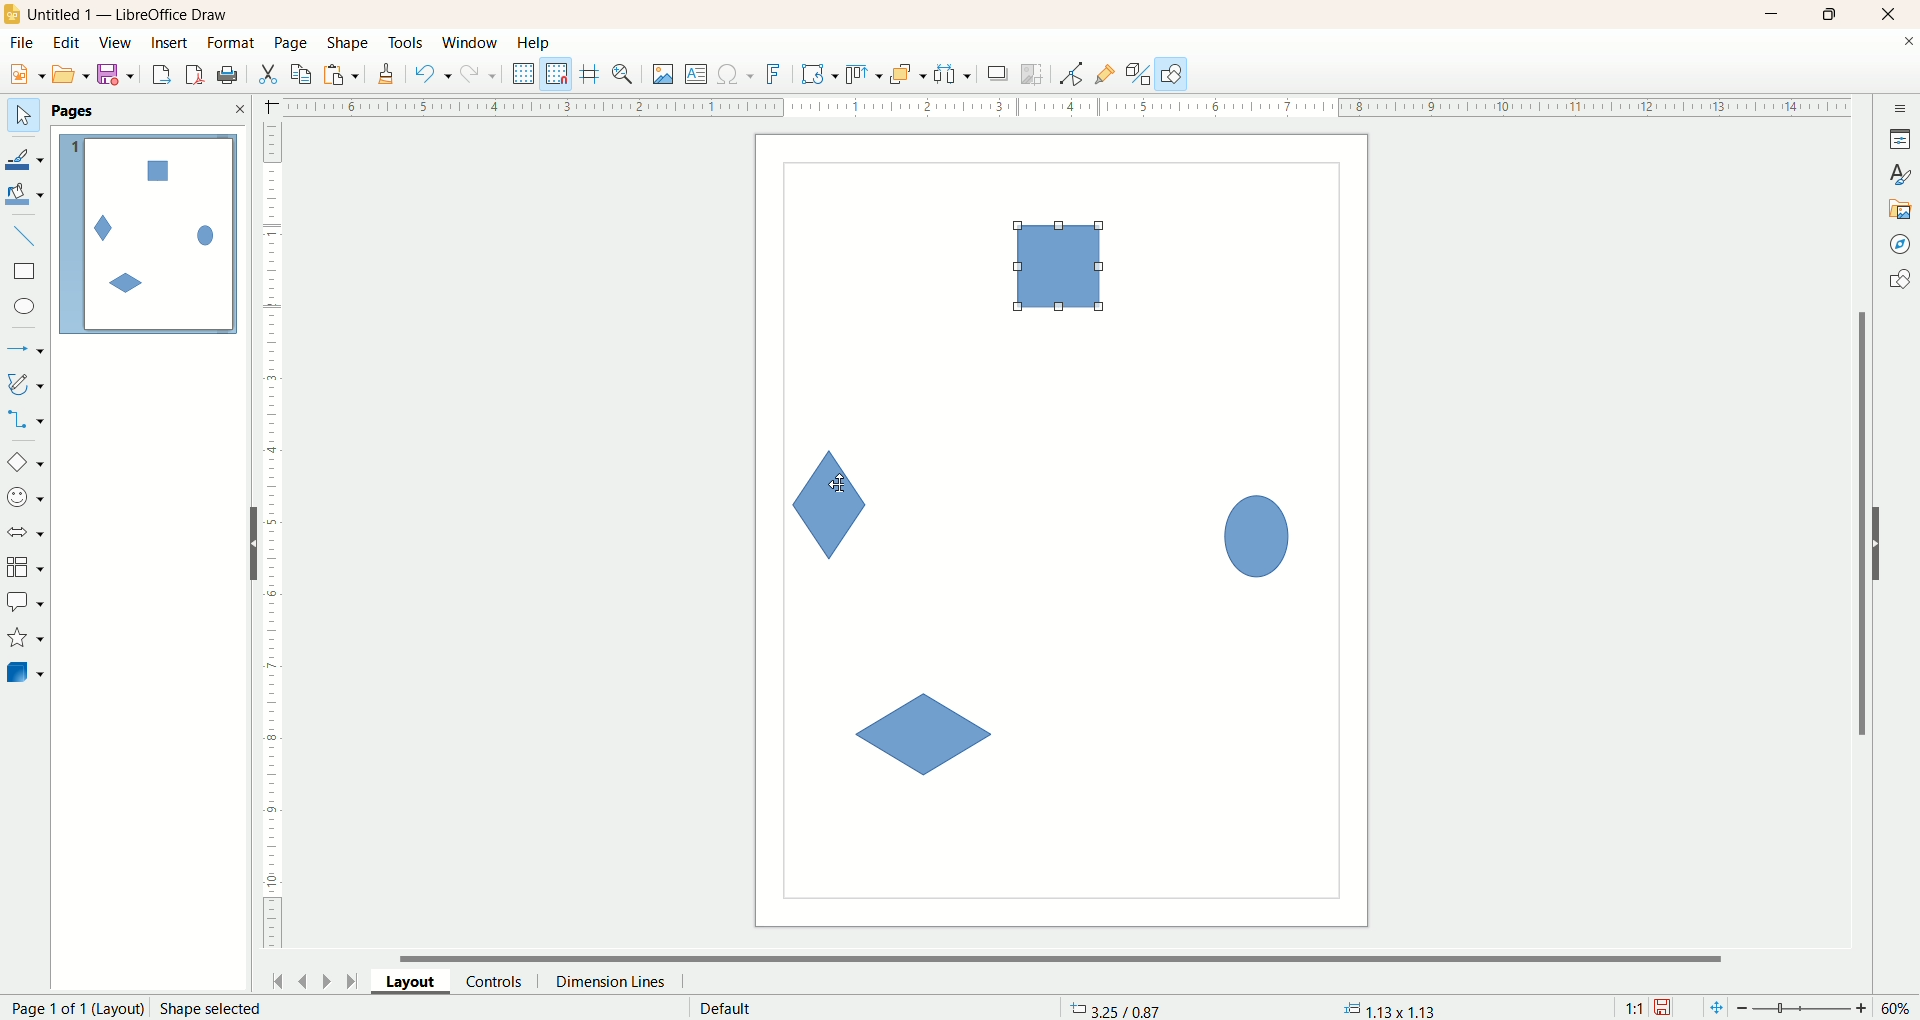 This screenshot has height=1020, width=1920. I want to click on flowchart, so click(26, 568).